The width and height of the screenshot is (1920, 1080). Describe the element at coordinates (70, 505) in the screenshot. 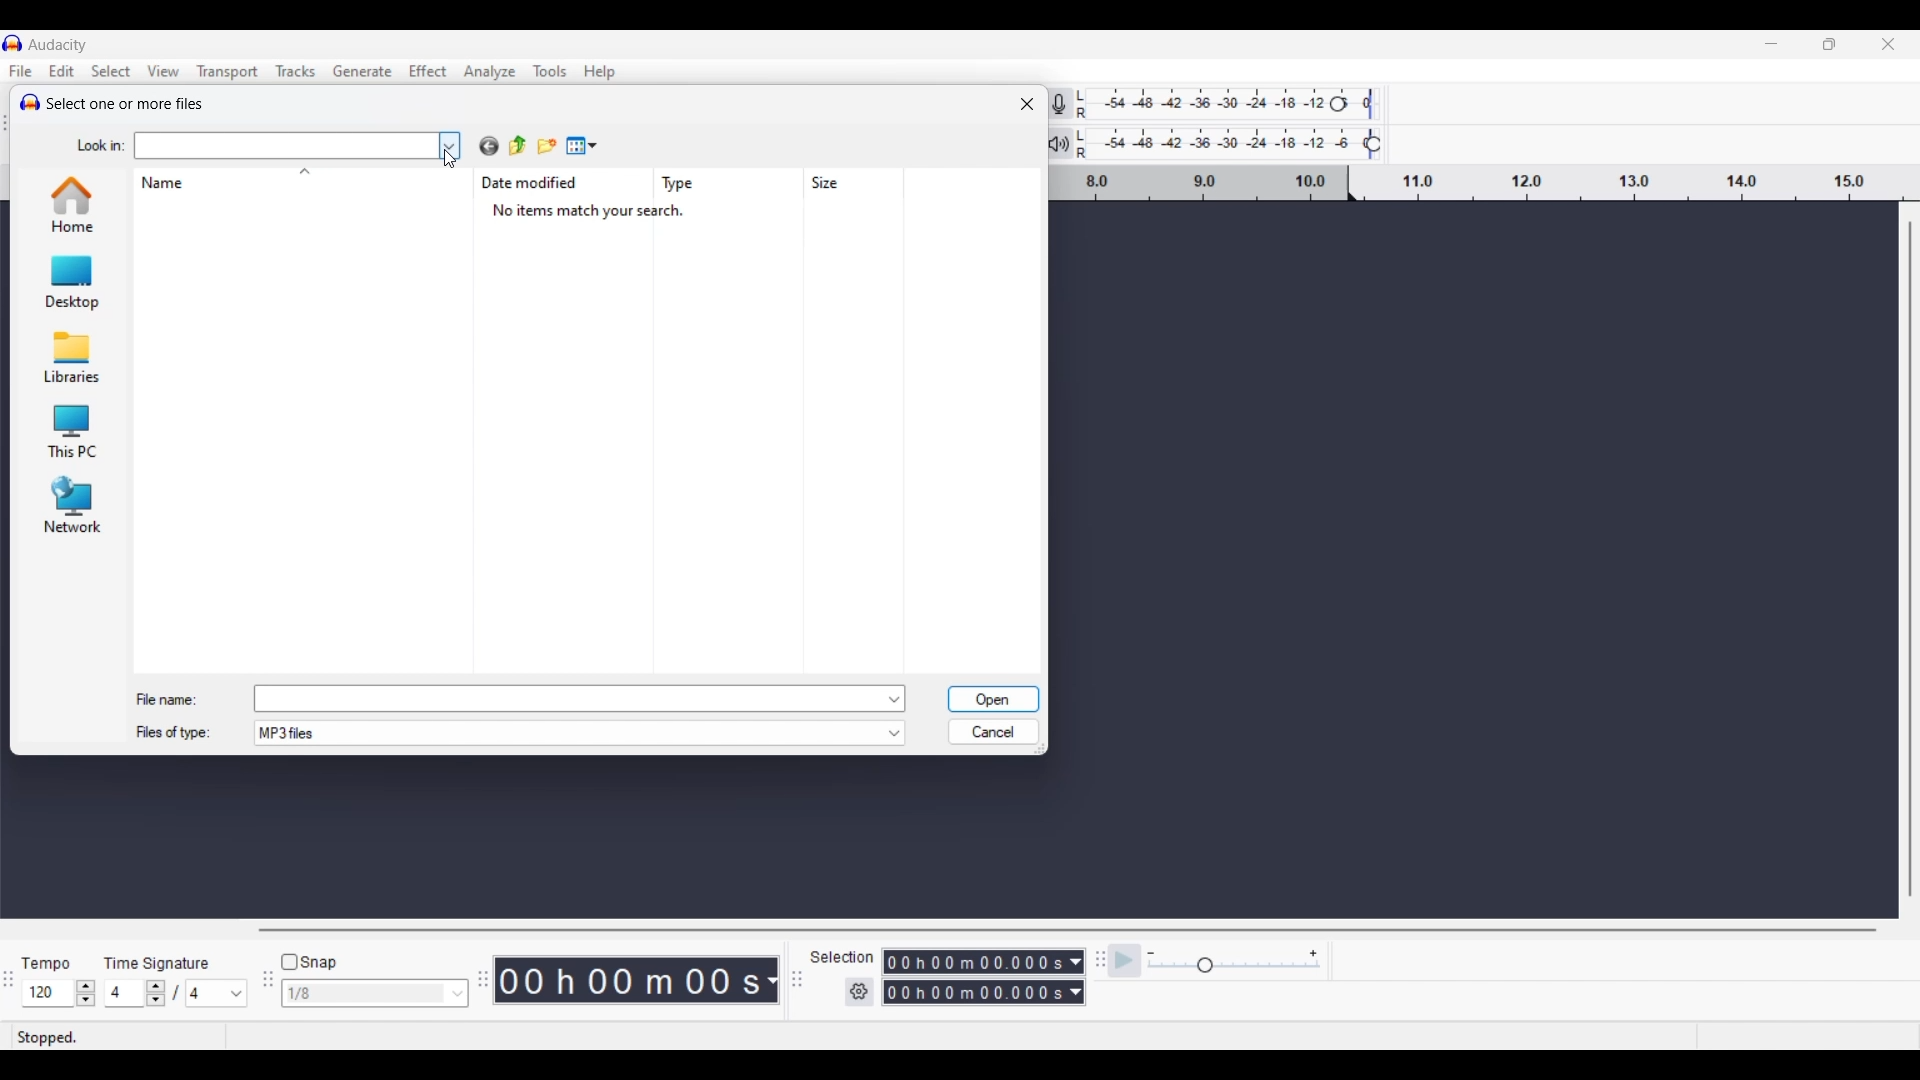

I see `Network folder` at that location.